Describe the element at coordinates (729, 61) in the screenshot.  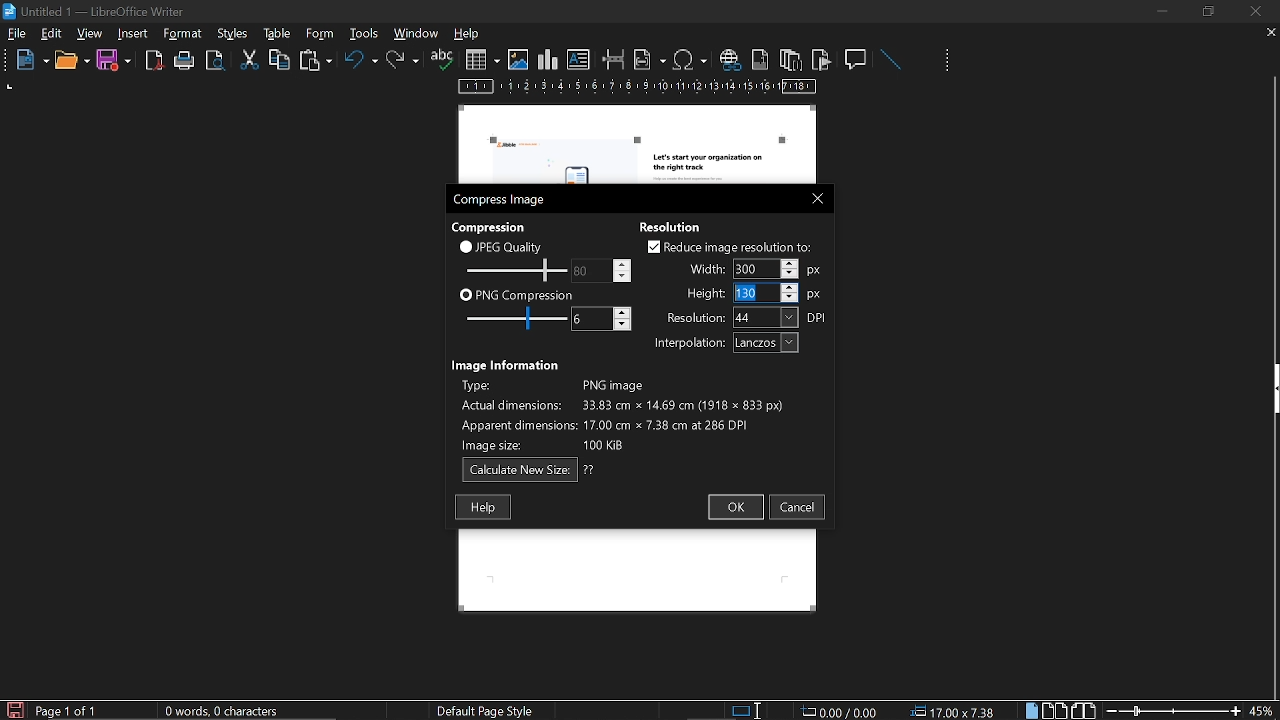
I see `insert hyperlink` at that location.